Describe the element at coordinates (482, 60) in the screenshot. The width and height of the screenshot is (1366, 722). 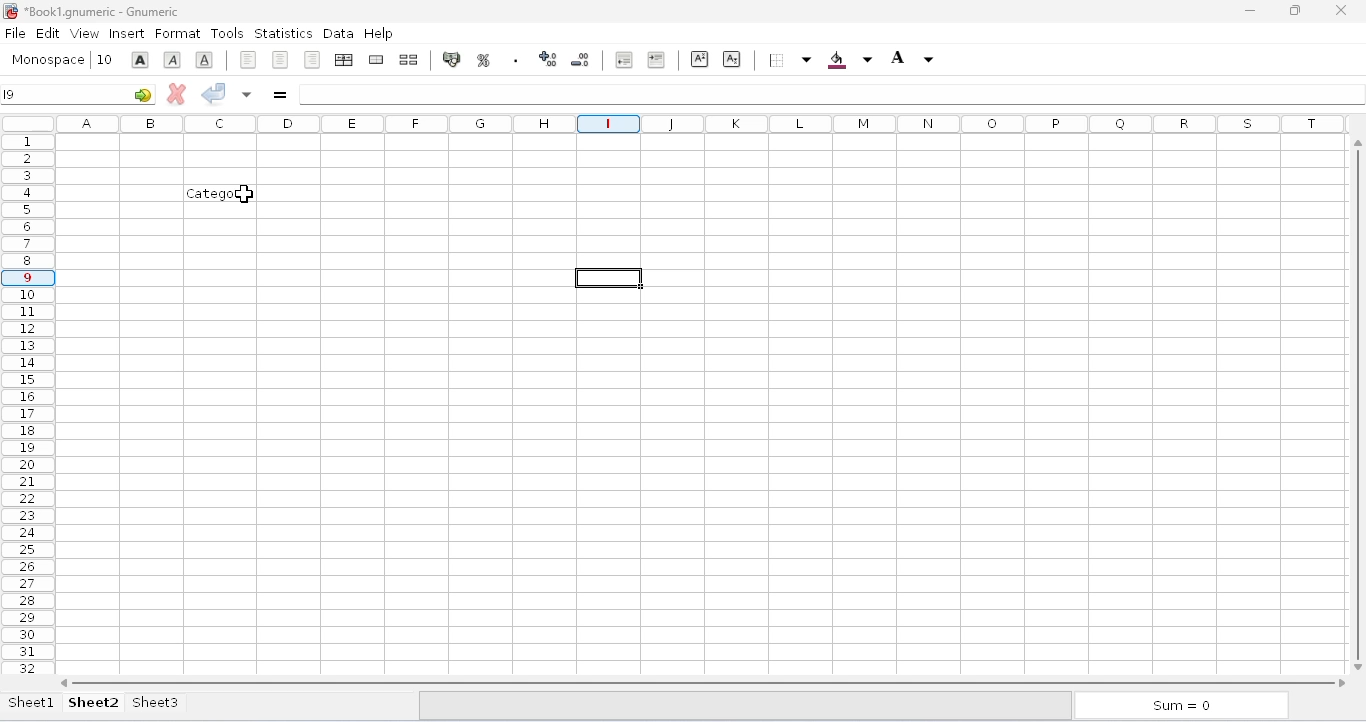
I see `format the selection as percentage` at that location.